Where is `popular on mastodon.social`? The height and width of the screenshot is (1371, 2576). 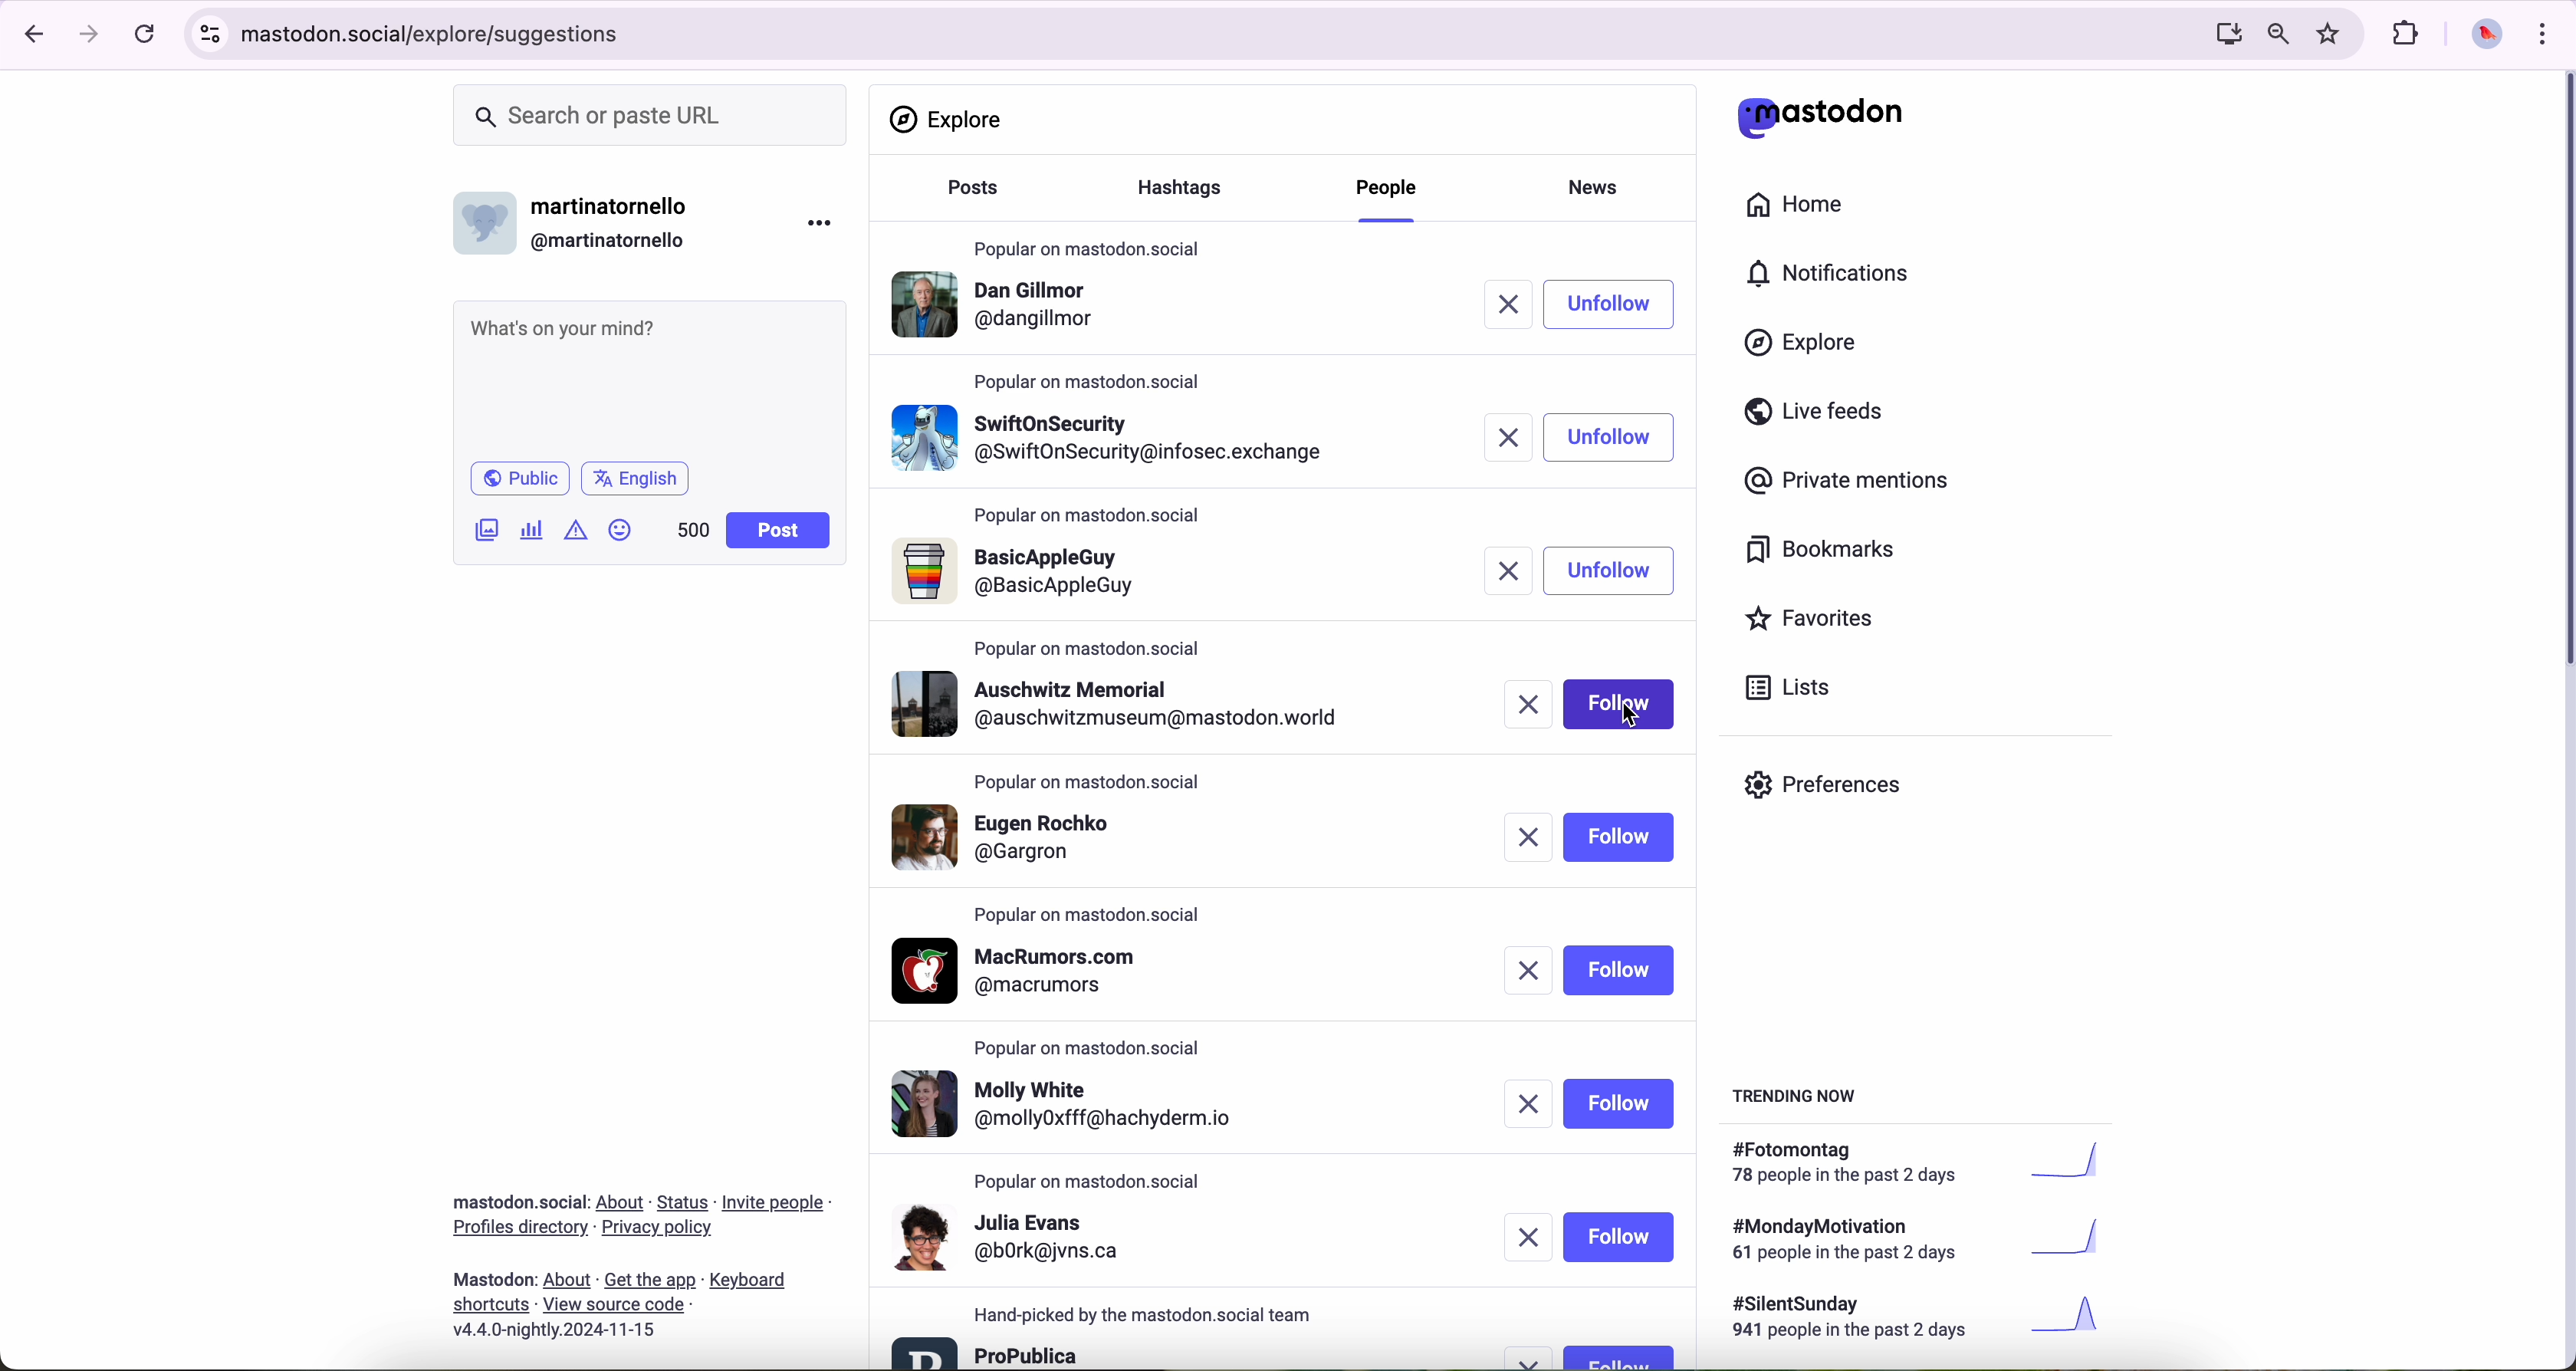 popular on mastodon.social is located at coordinates (1090, 517).